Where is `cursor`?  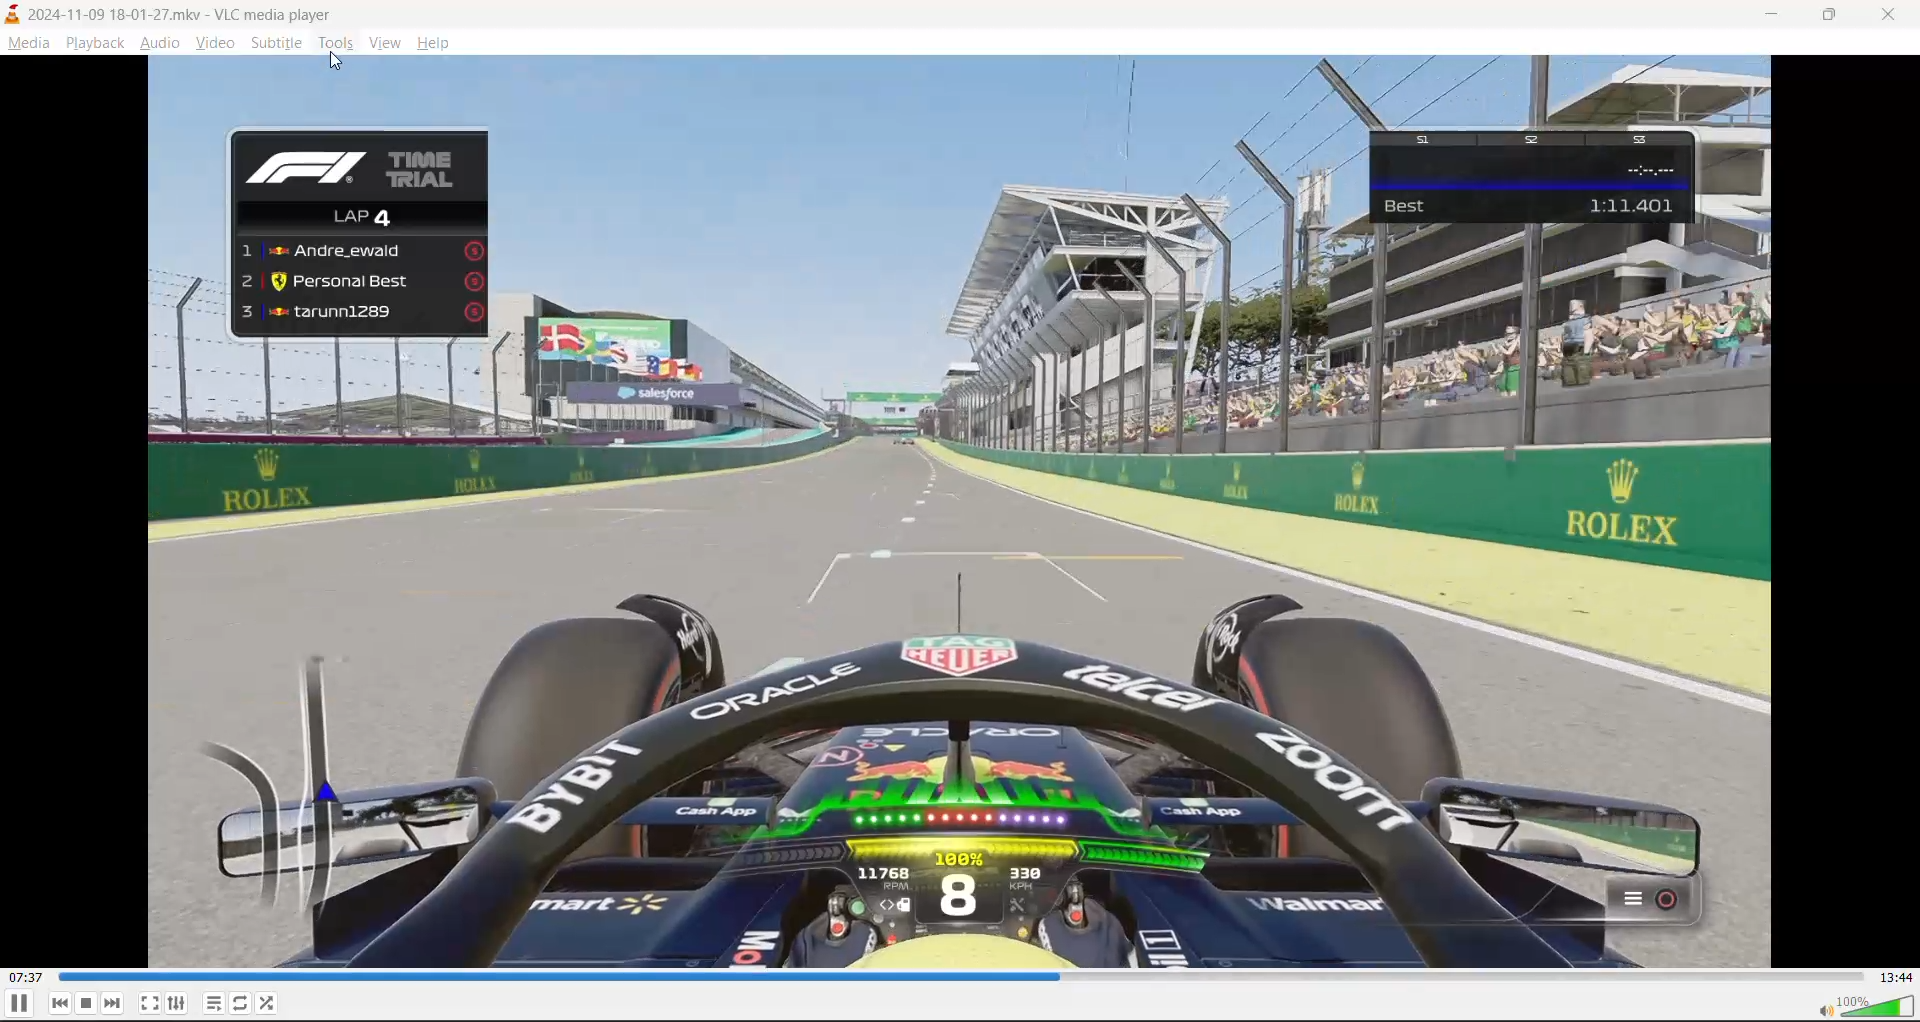
cursor is located at coordinates (338, 60).